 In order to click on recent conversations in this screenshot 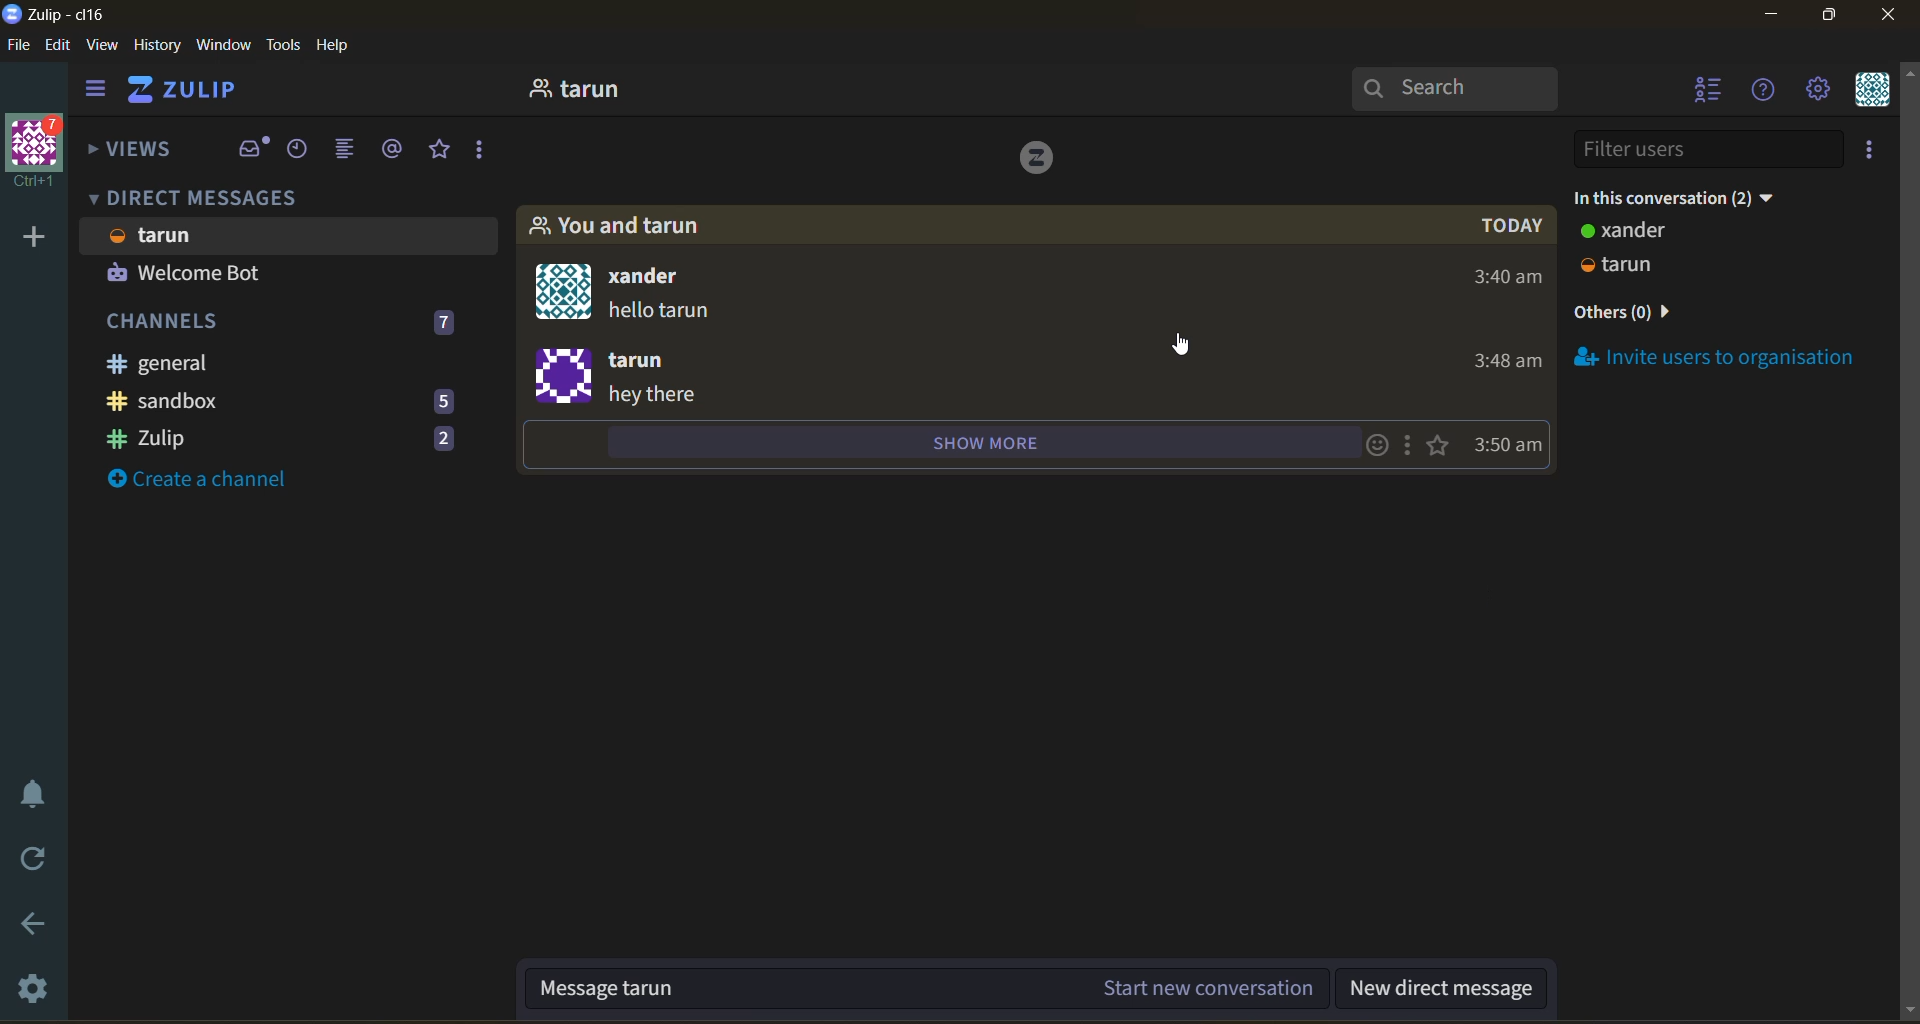, I will do `click(297, 154)`.